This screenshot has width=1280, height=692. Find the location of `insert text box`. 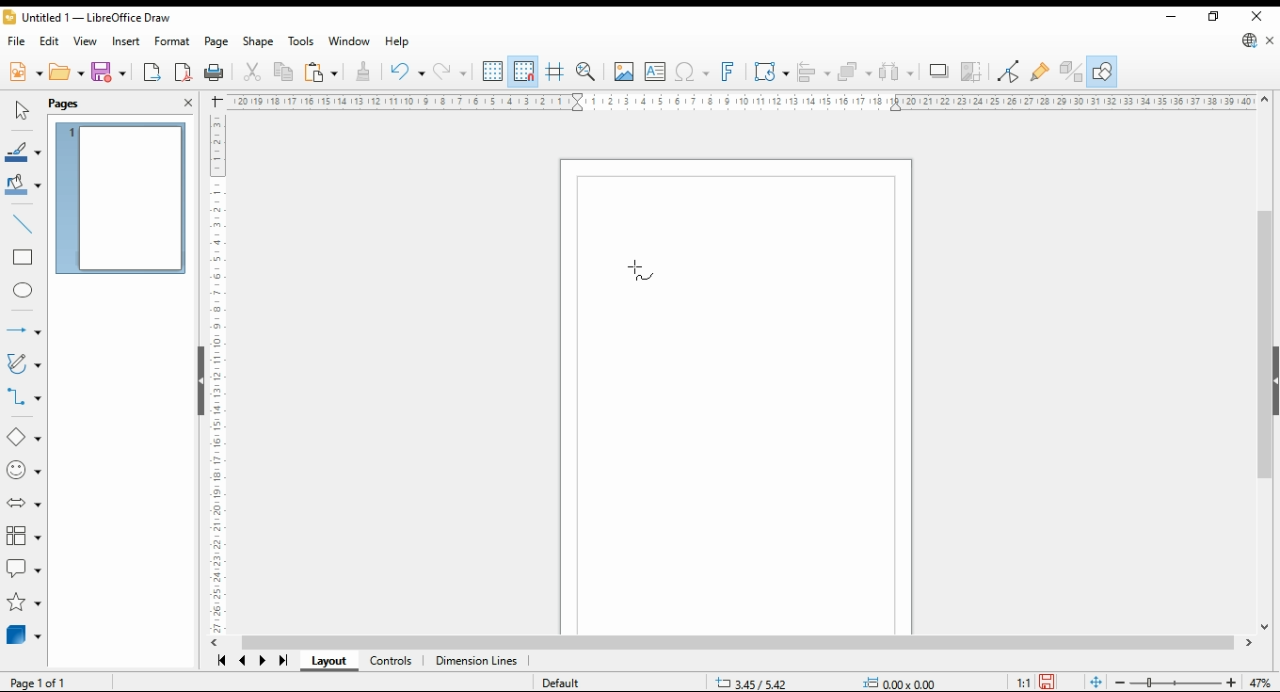

insert text box is located at coordinates (655, 73).